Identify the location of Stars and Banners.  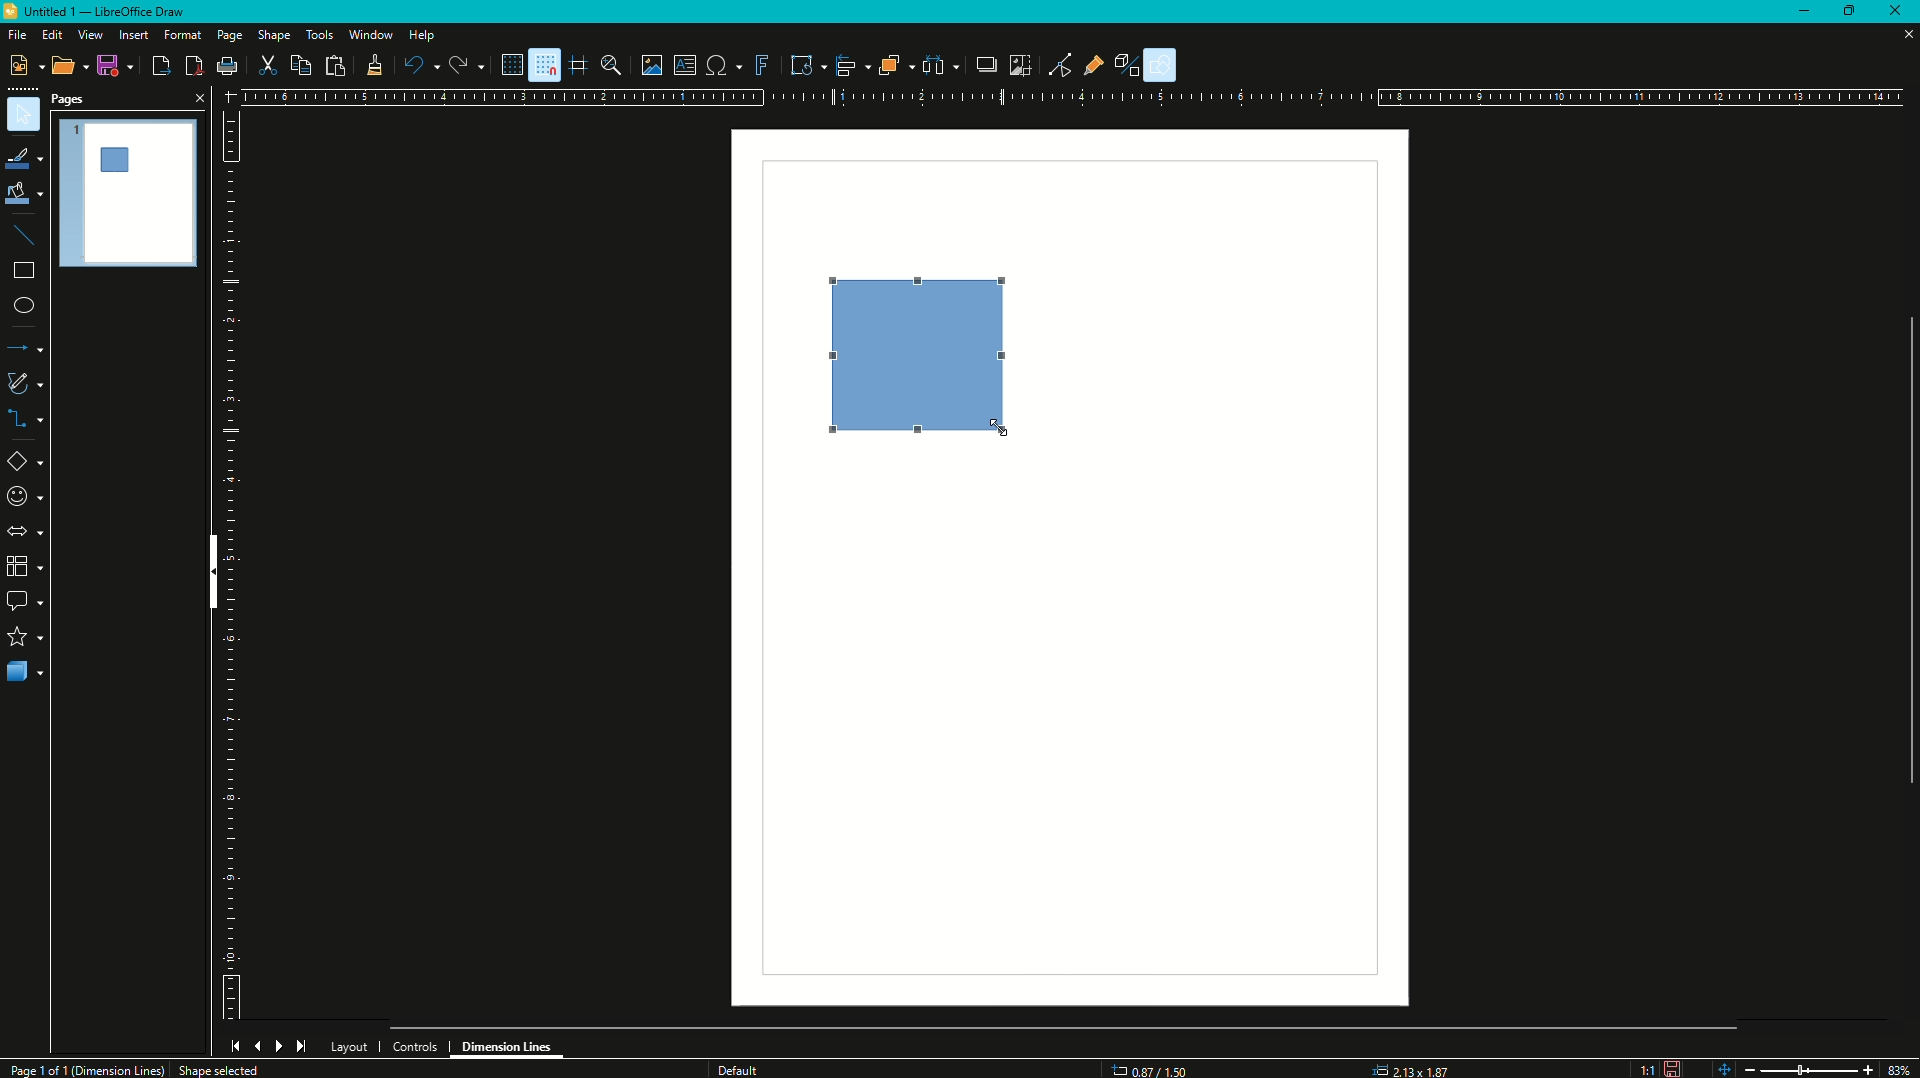
(25, 638).